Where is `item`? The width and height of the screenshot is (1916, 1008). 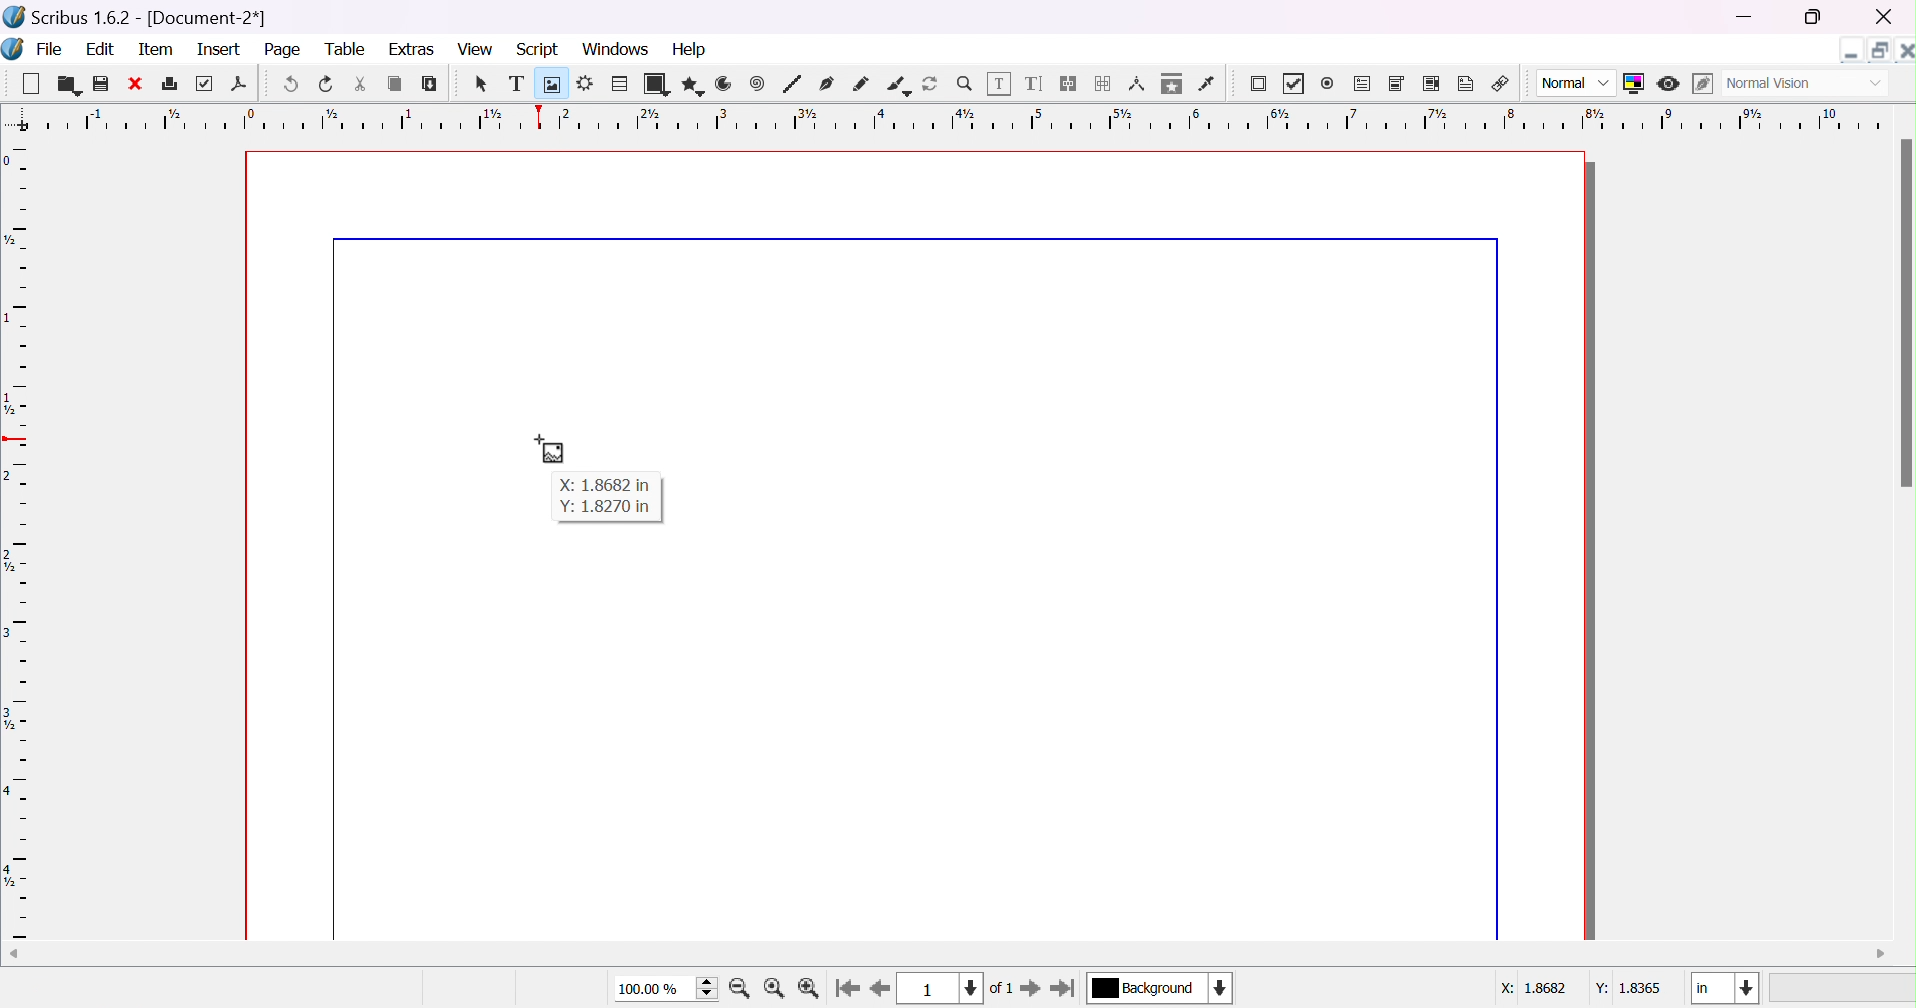 item is located at coordinates (155, 50).